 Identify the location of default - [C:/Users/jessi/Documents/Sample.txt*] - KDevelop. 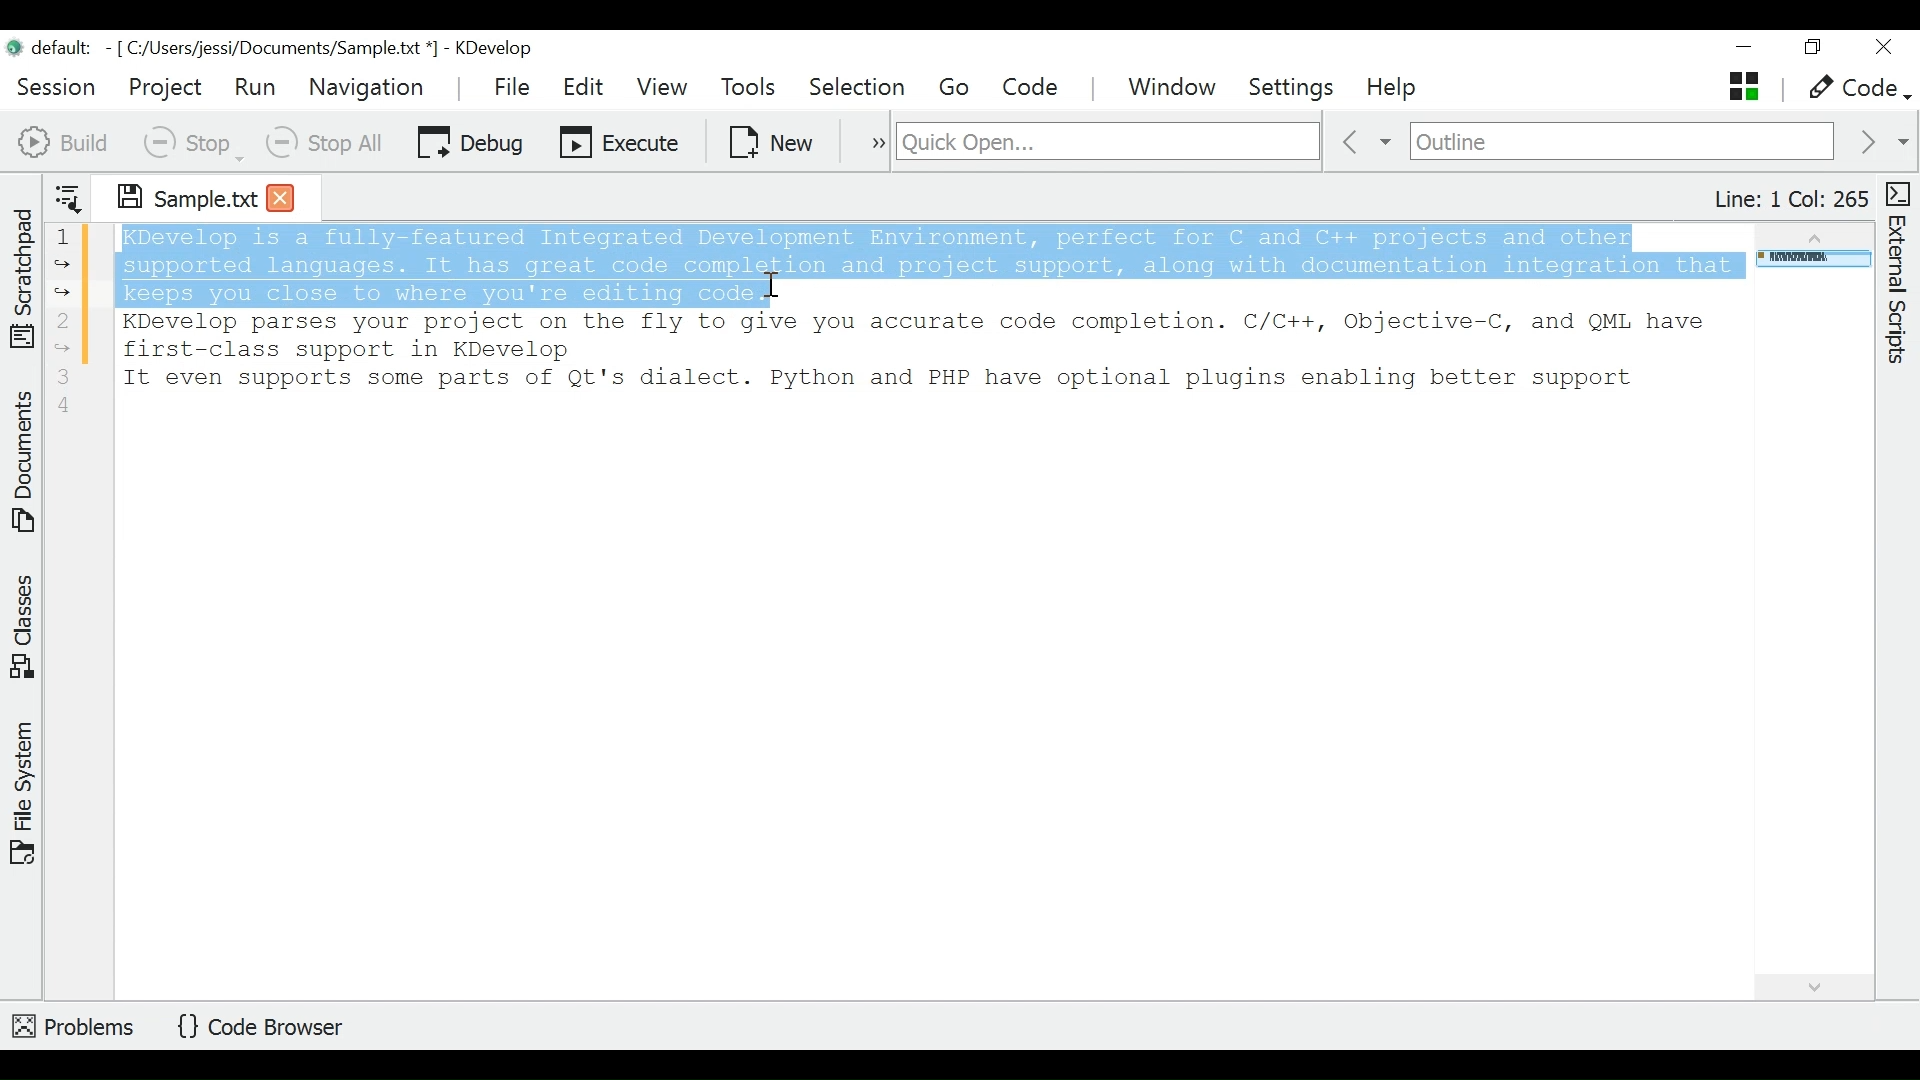
(278, 51).